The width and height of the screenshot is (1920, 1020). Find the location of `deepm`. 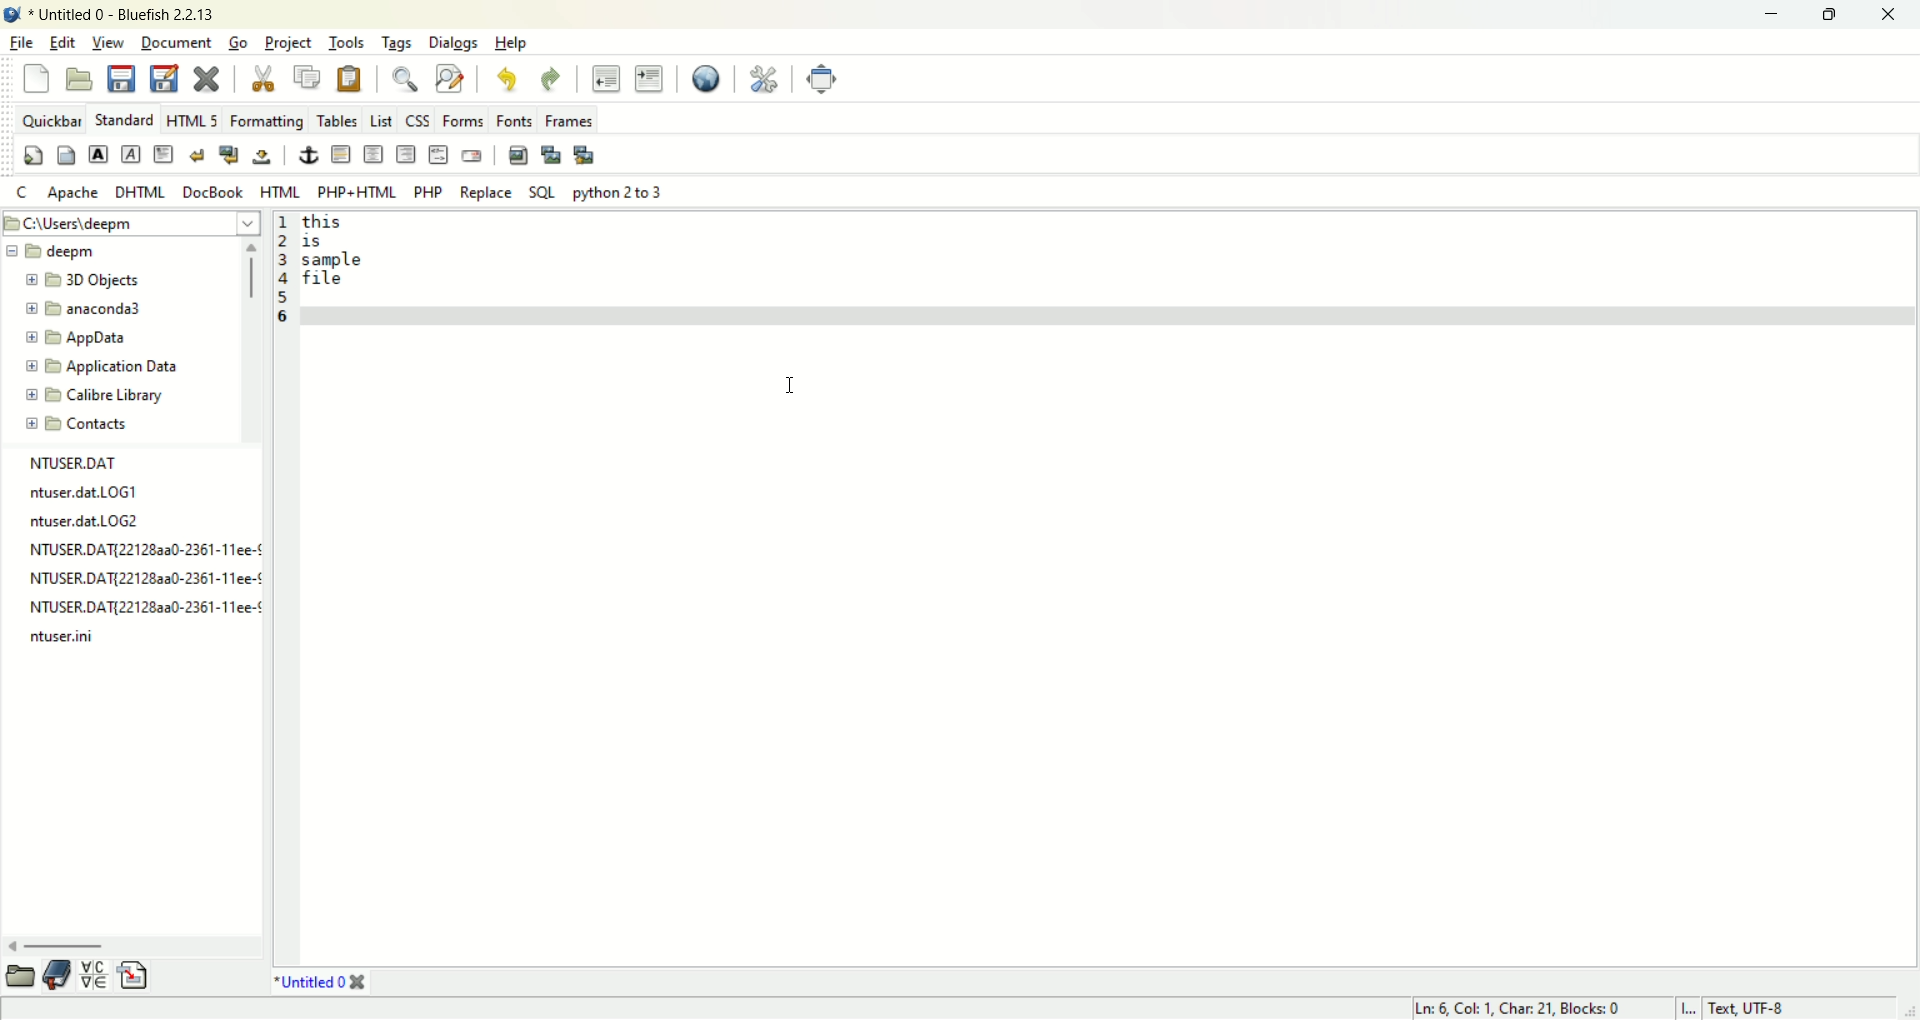

deepm is located at coordinates (50, 252).